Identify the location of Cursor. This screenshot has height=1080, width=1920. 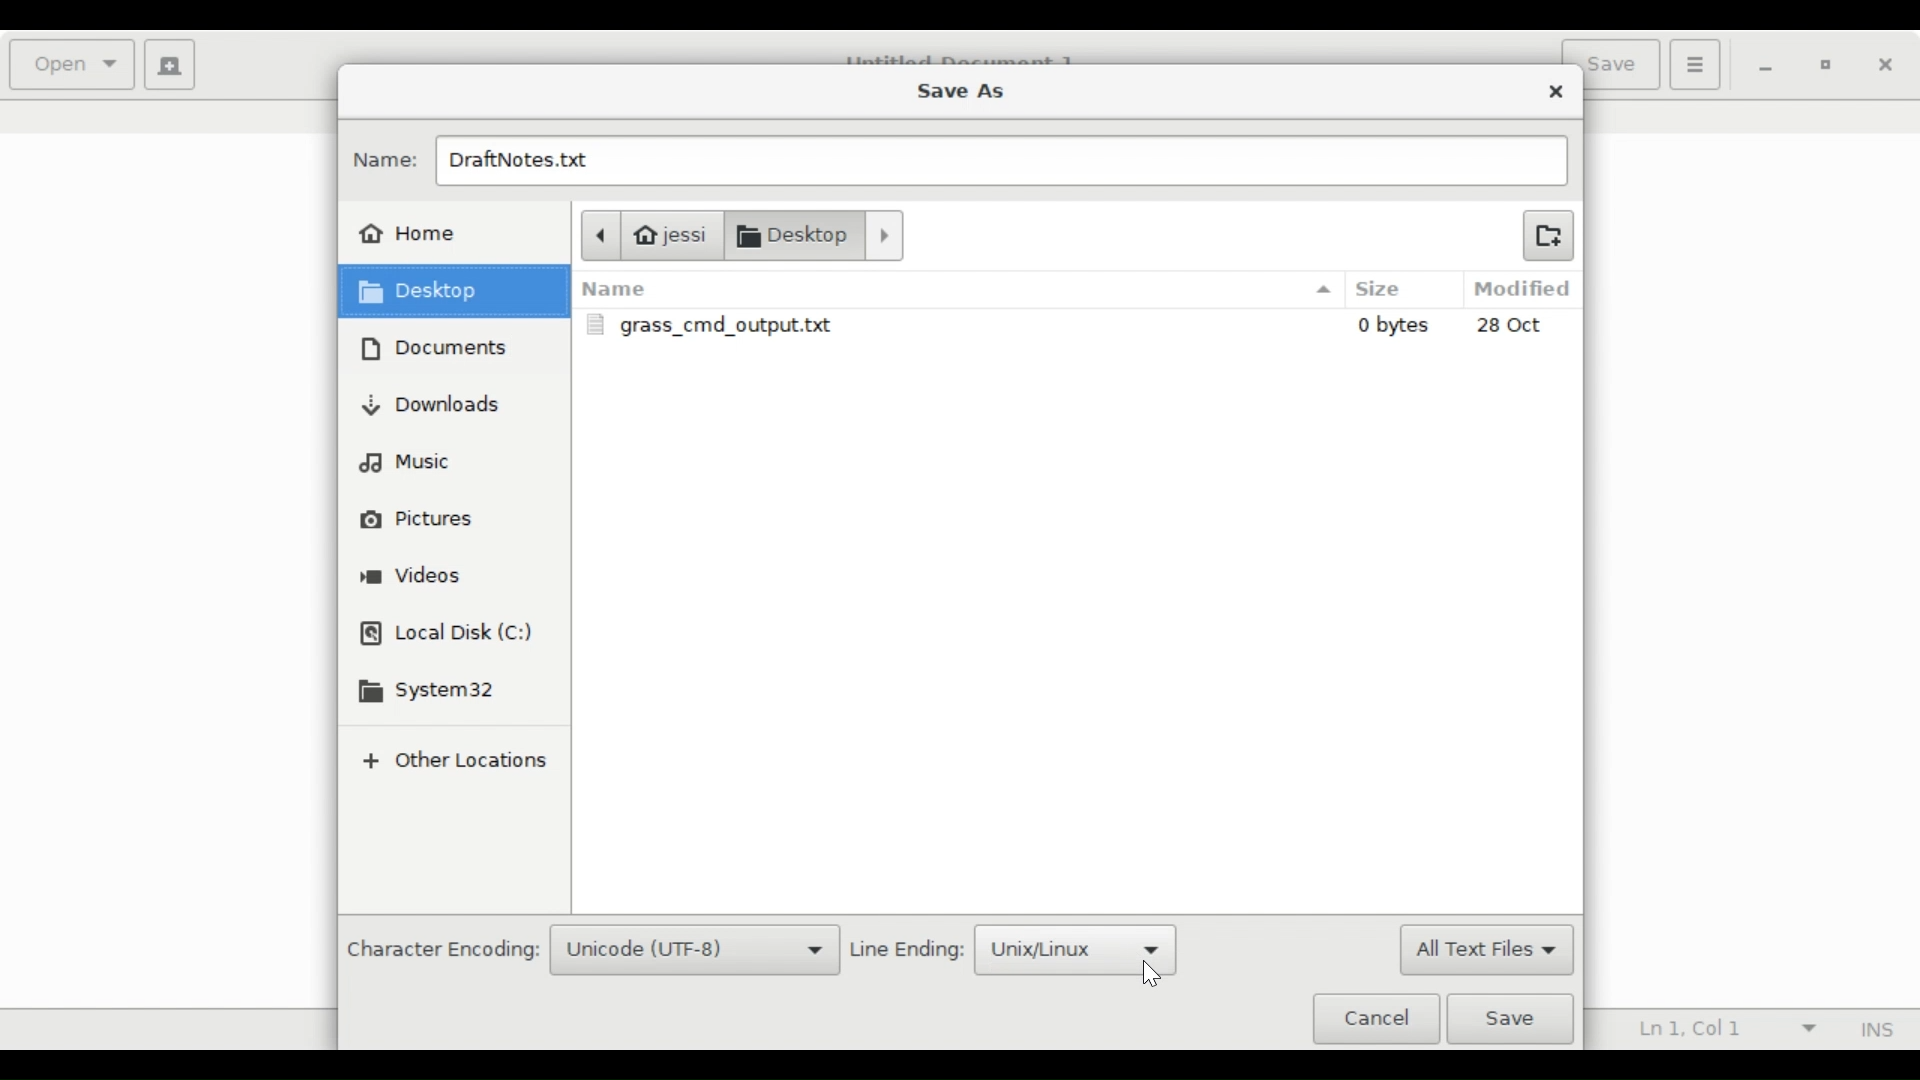
(1144, 975).